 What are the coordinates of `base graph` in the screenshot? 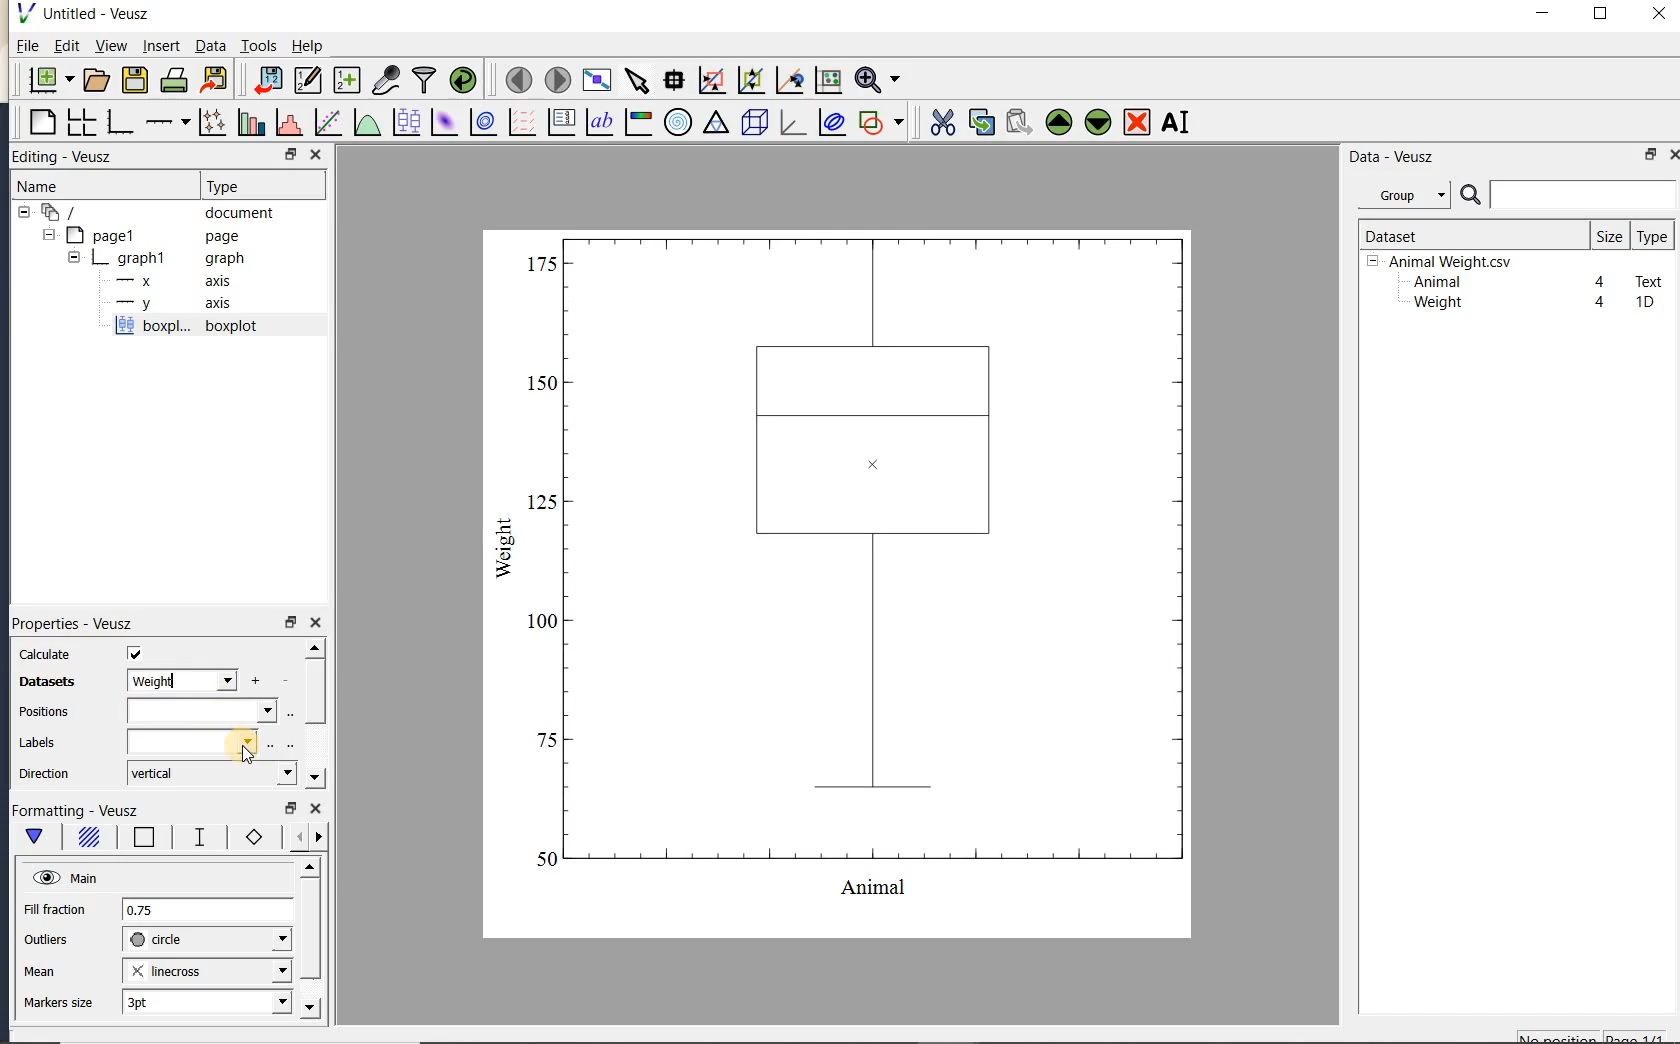 It's located at (118, 122).